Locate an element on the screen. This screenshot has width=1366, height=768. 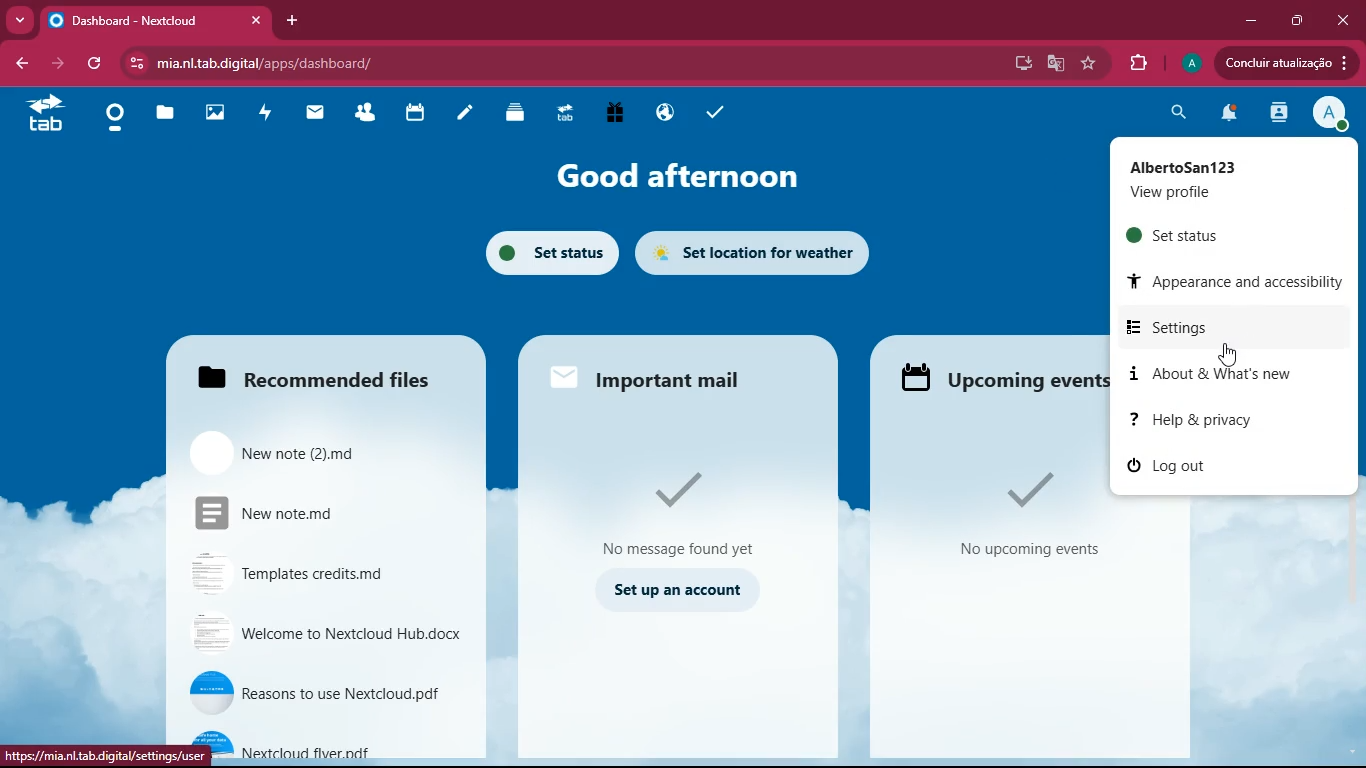
tab is located at coordinates (561, 113).